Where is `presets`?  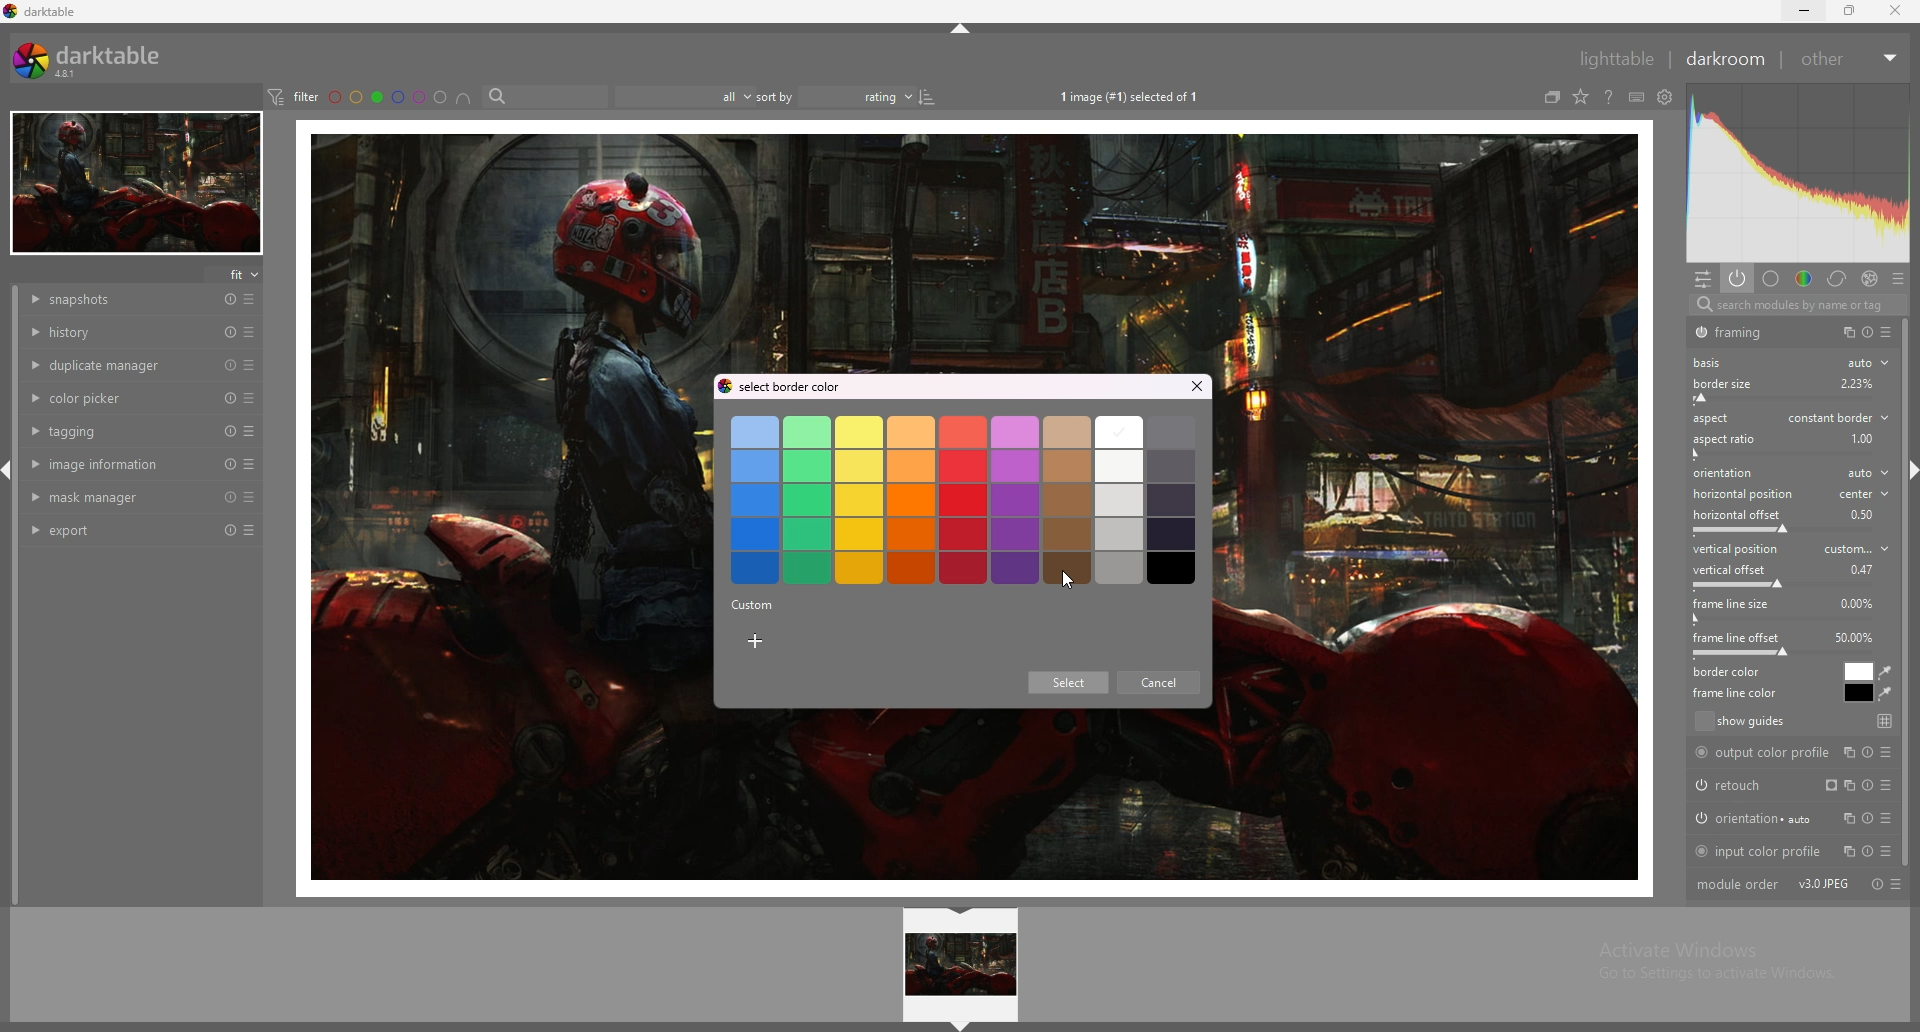 presets is located at coordinates (249, 531).